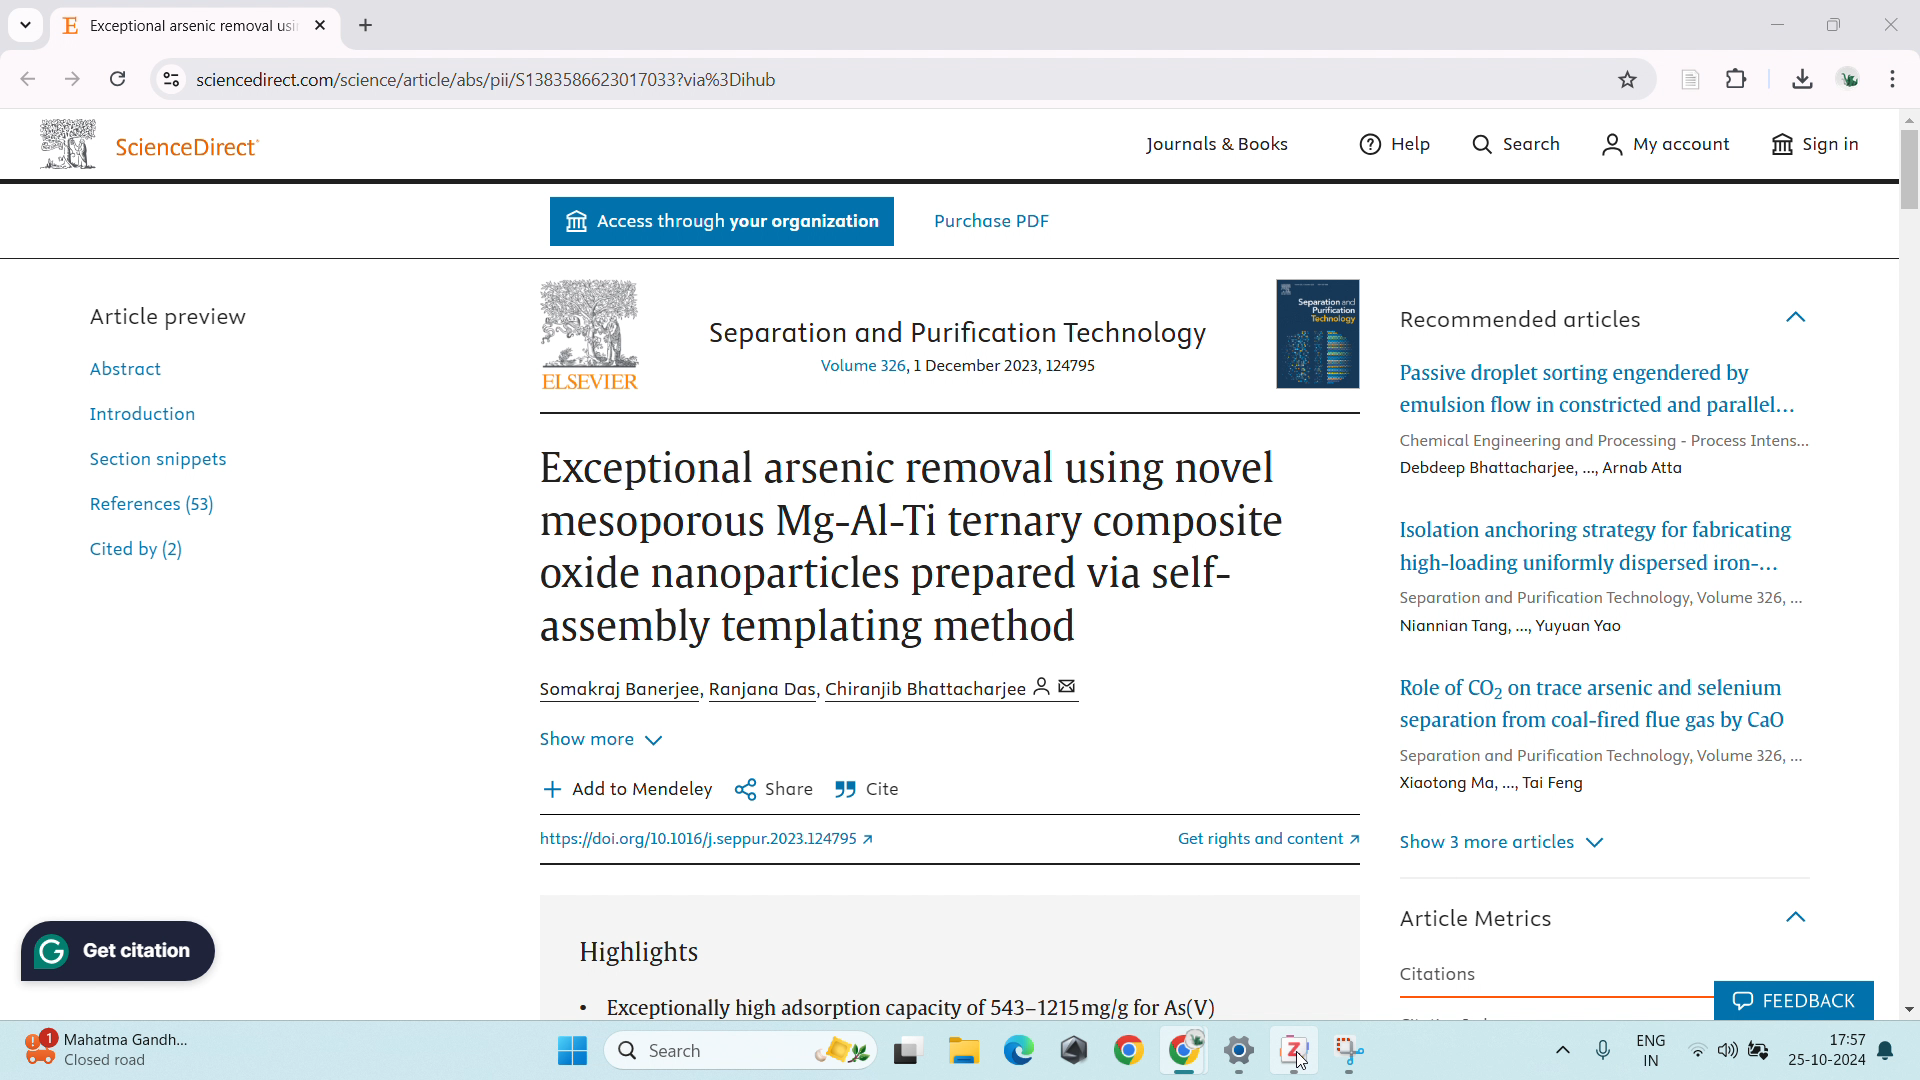 Image resolution: width=1920 pixels, height=1080 pixels. What do you see at coordinates (121, 951) in the screenshot?
I see `Grammarly` at bounding box center [121, 951].